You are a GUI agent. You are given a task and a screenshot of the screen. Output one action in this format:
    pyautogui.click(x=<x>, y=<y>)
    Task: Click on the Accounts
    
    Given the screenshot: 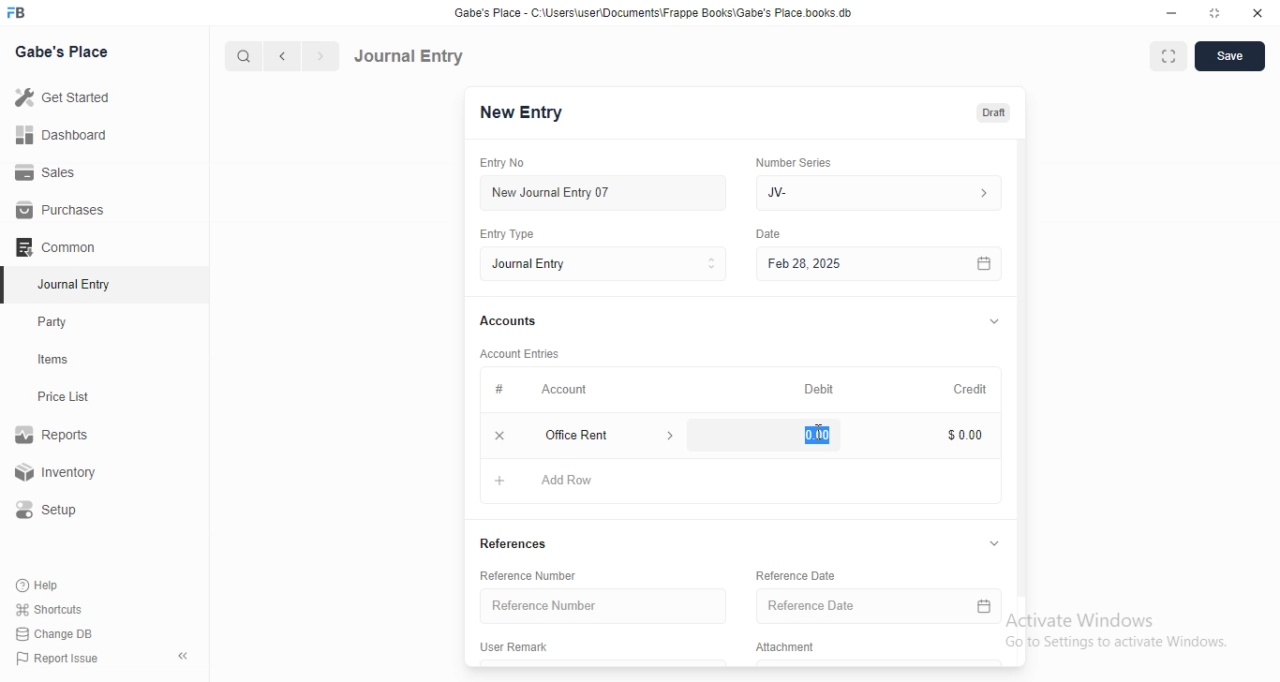 What is the action you would take?
    pyautogui.click(x=506, y=321)
    